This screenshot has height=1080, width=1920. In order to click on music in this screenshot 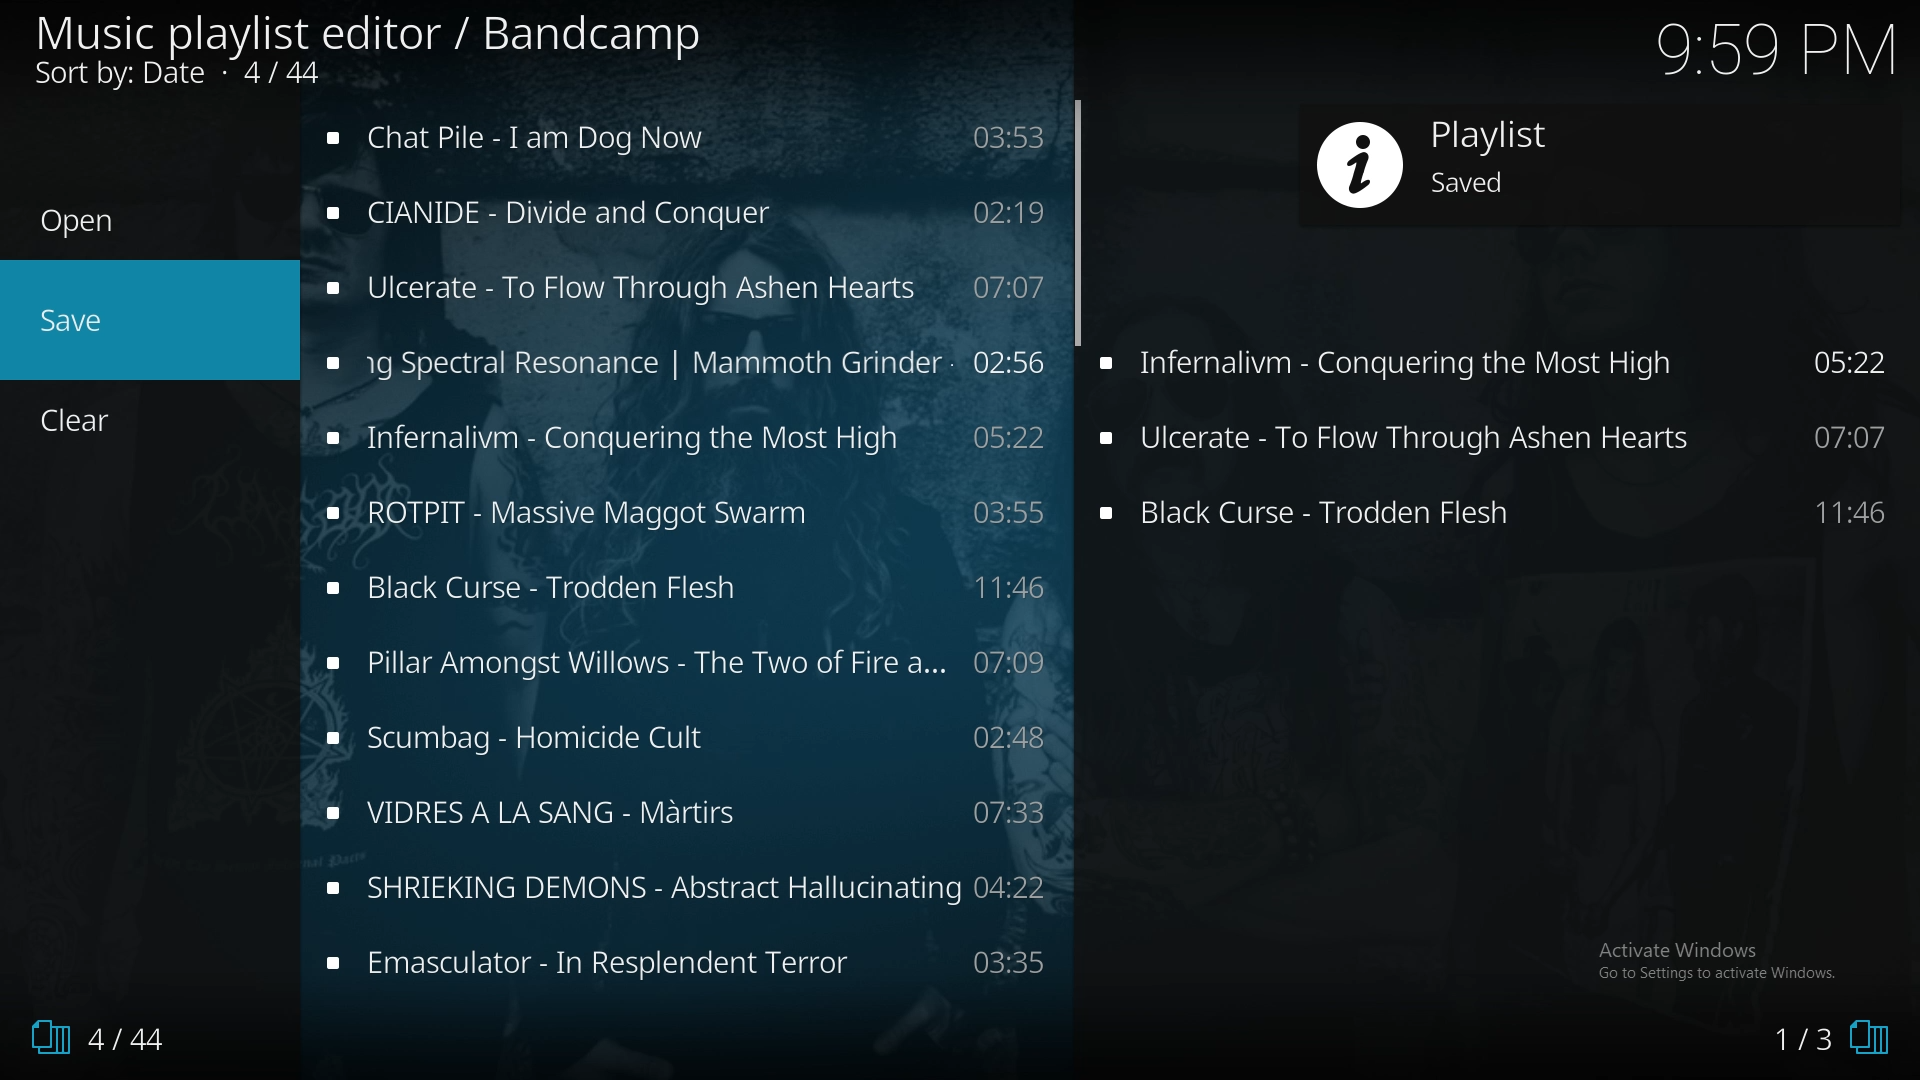, I will do `click(686, 742)`.